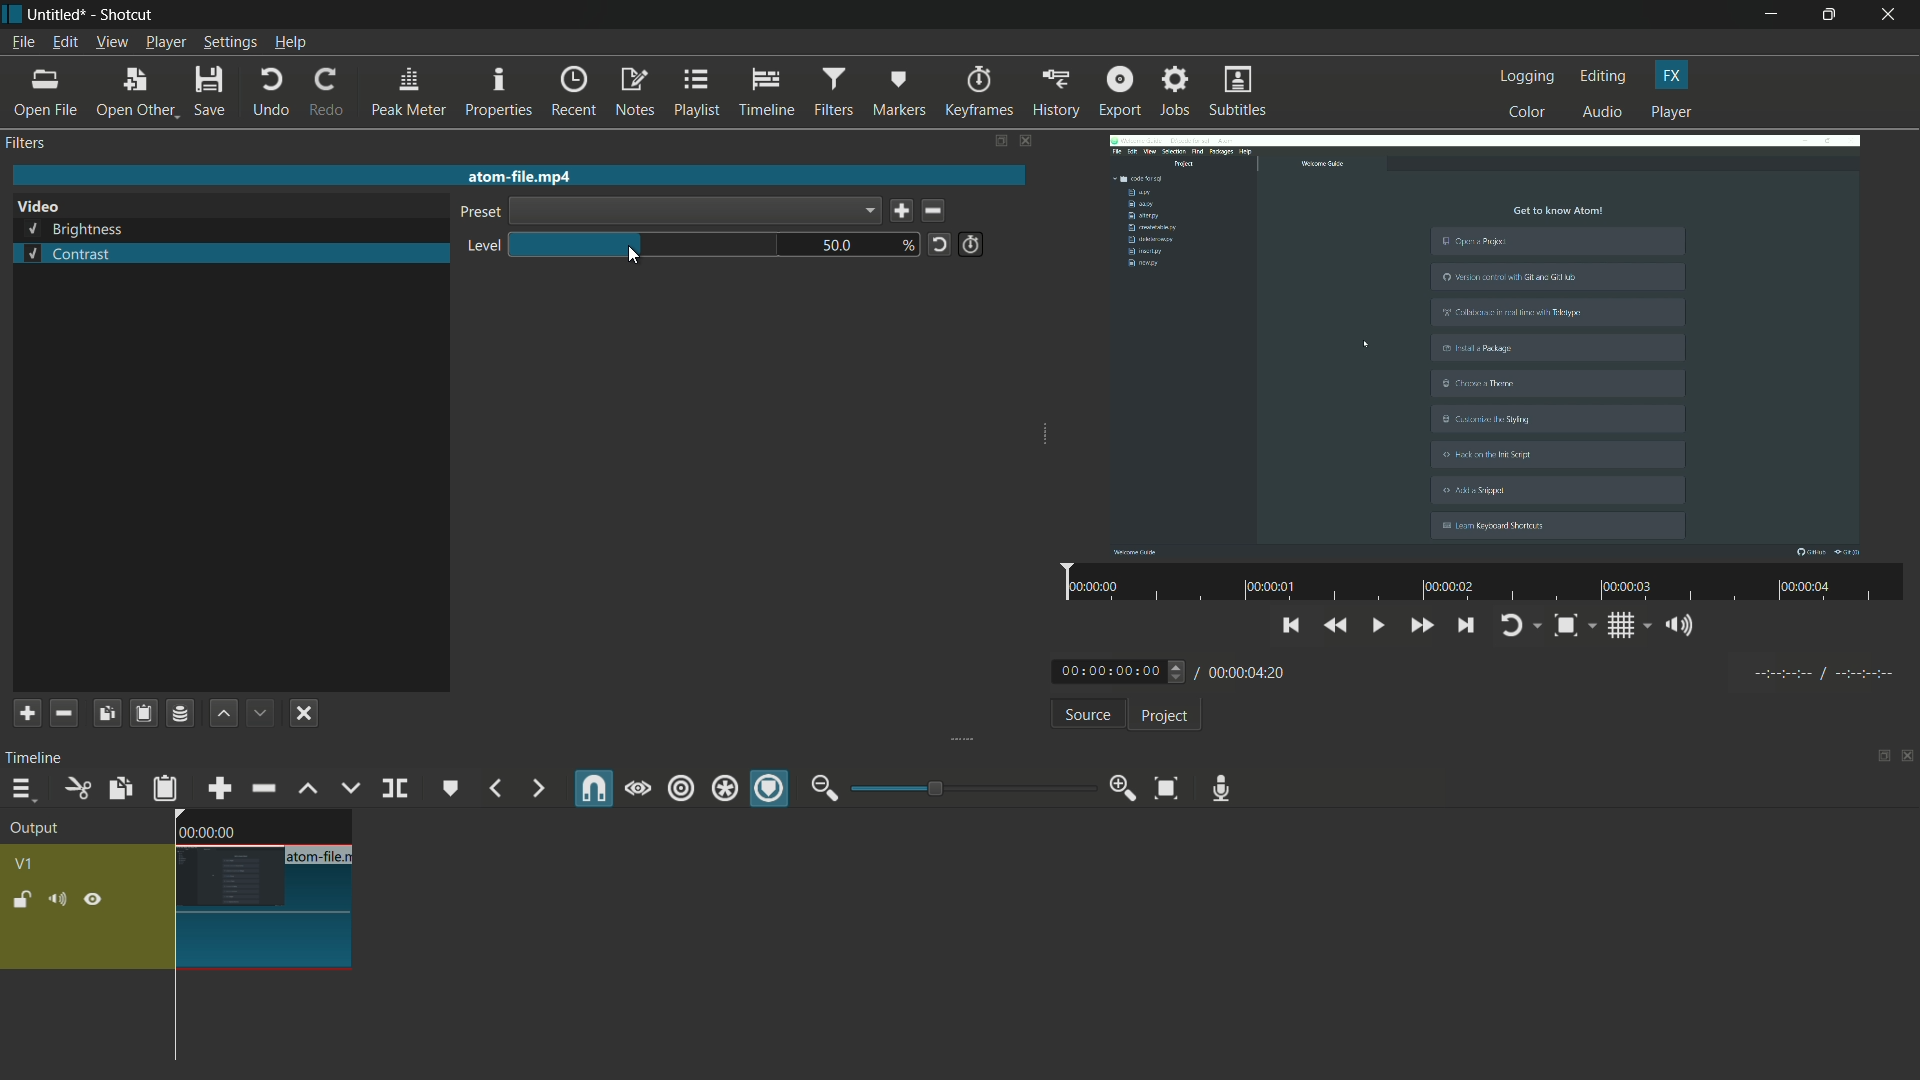  I want to click on peak meter, so click(408, 92).